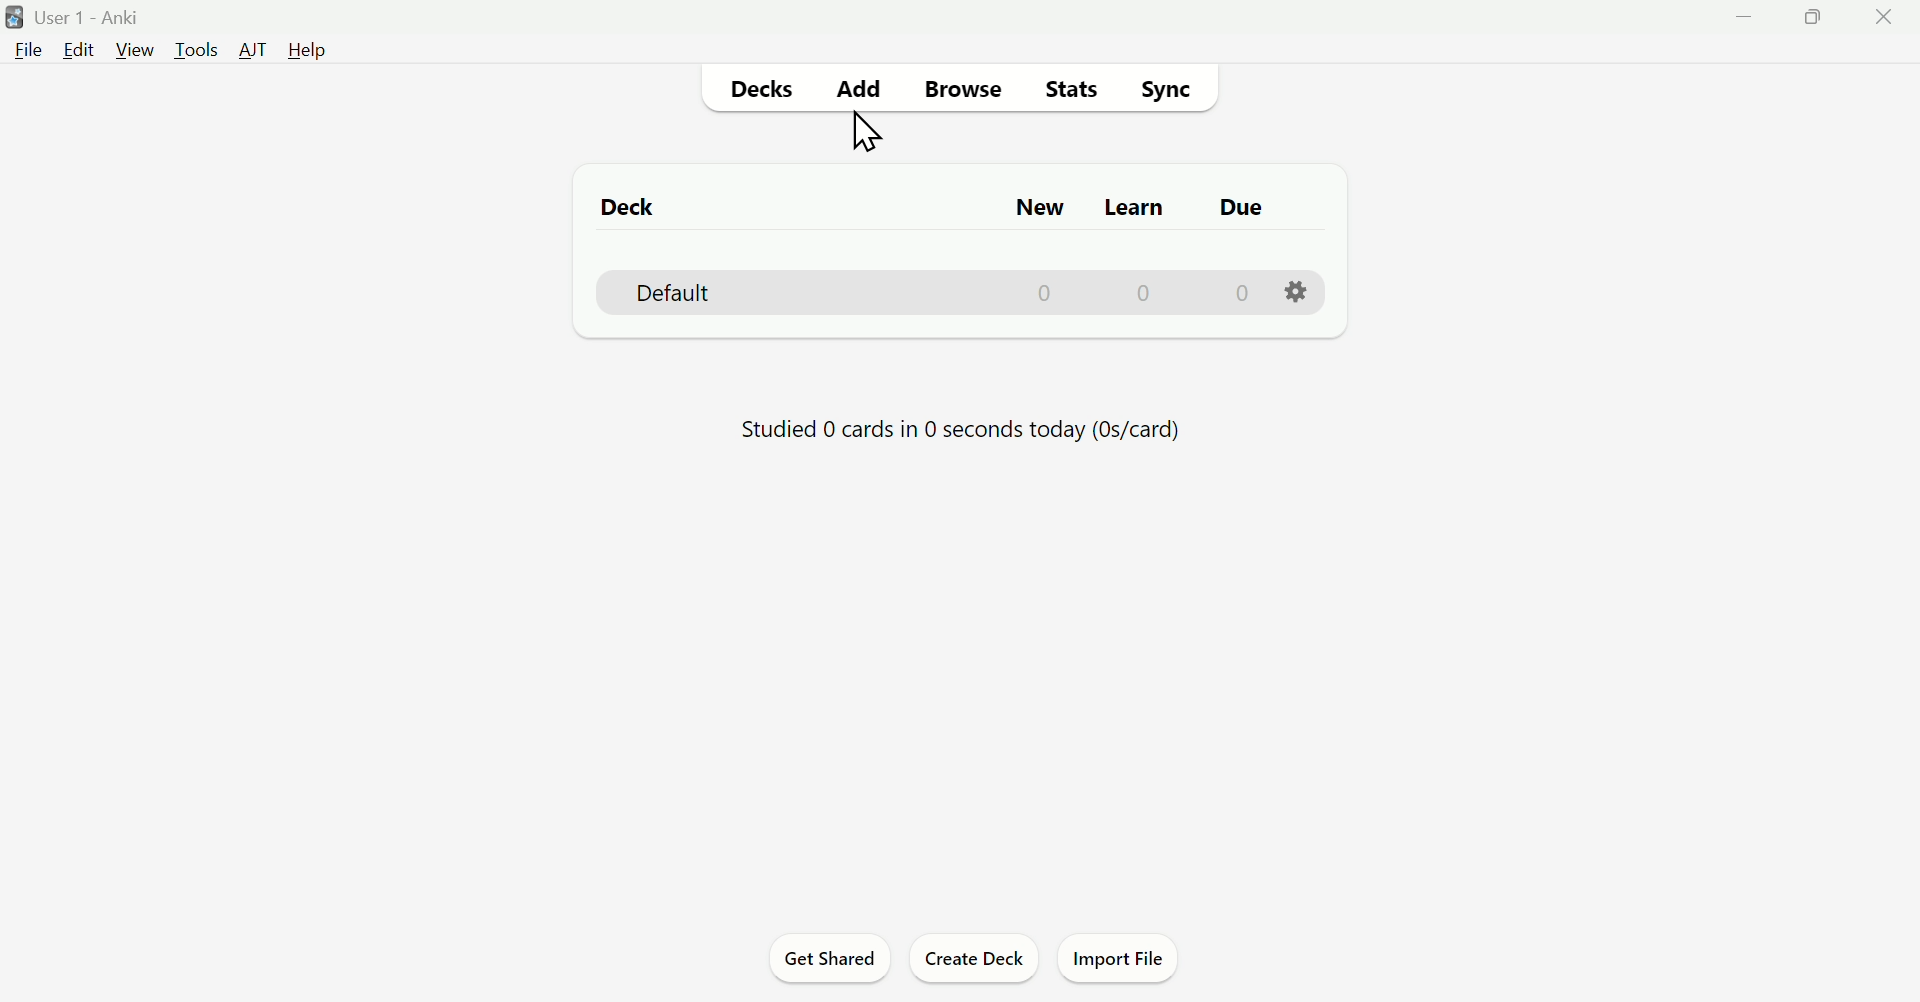 The height and width of the screenshot is (1002, 1920). Describe the element at coordinates (932, 291) in the screenshot. I see `Default` at that location.